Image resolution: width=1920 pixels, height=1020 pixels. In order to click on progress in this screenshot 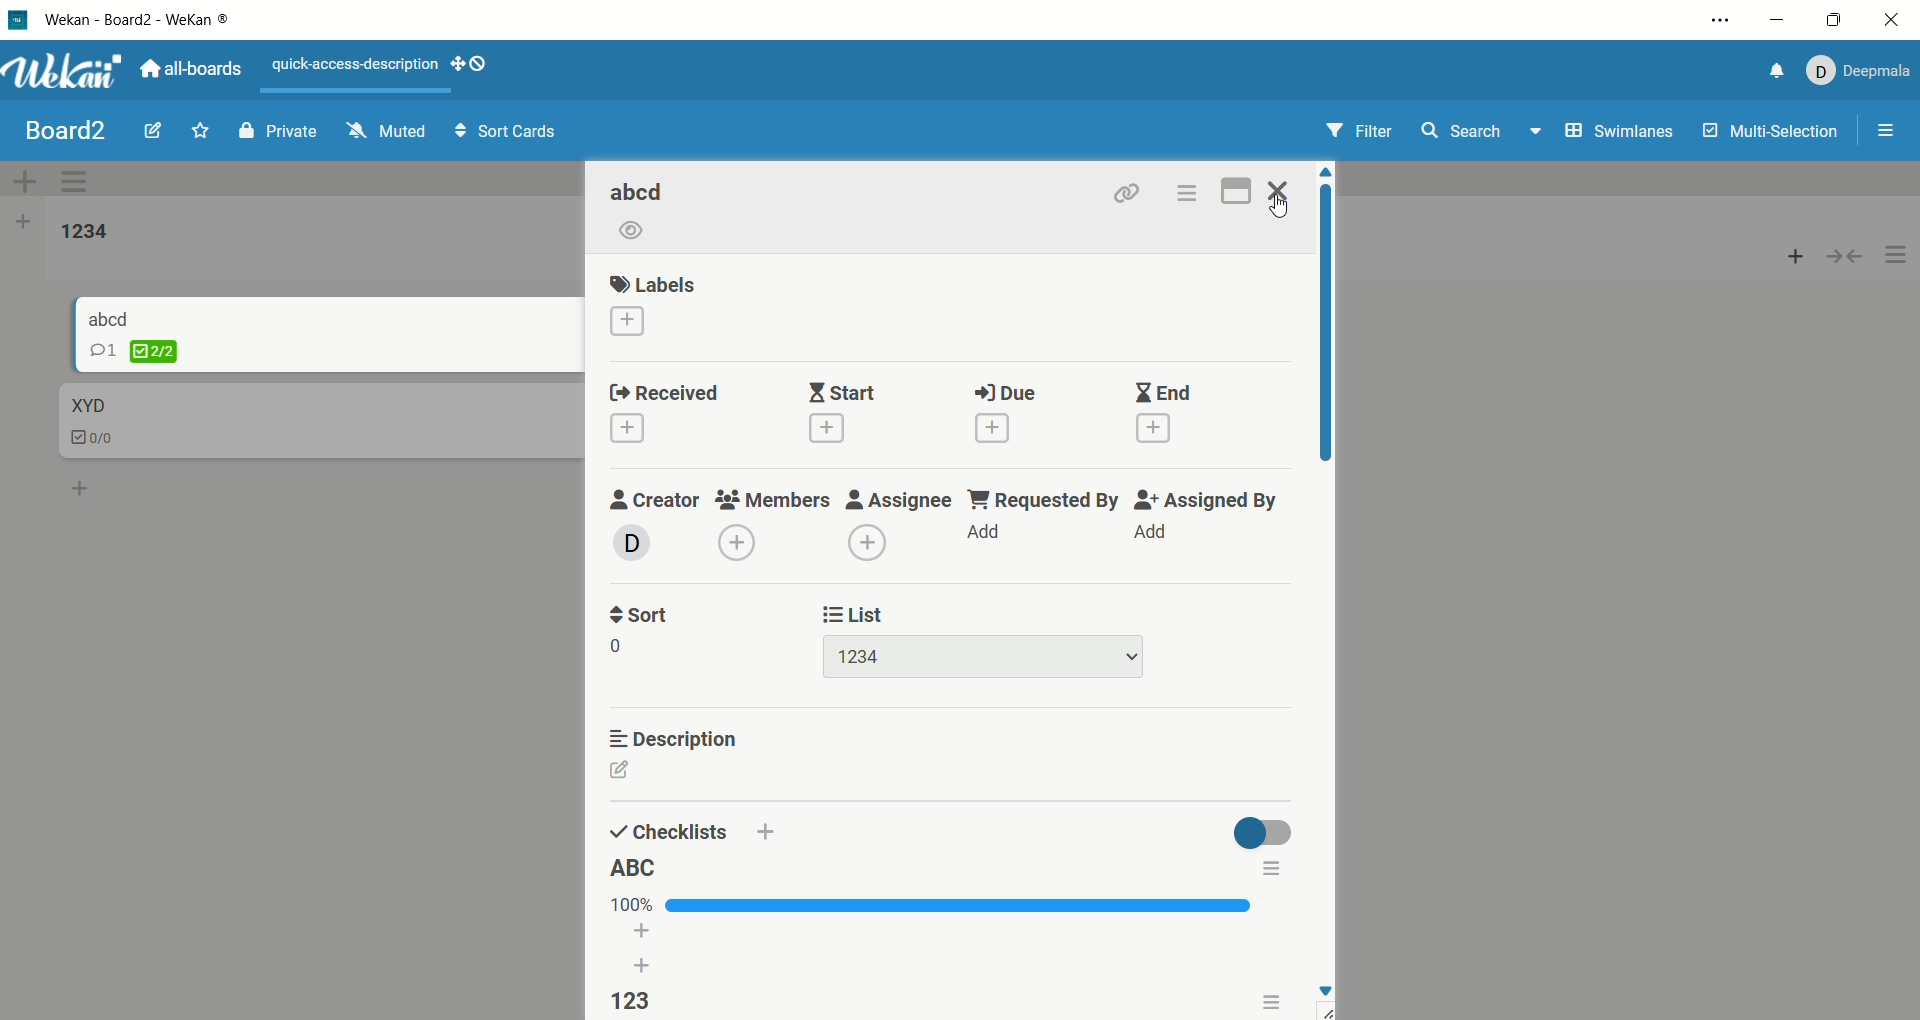, I will do `click(939, 896)`.